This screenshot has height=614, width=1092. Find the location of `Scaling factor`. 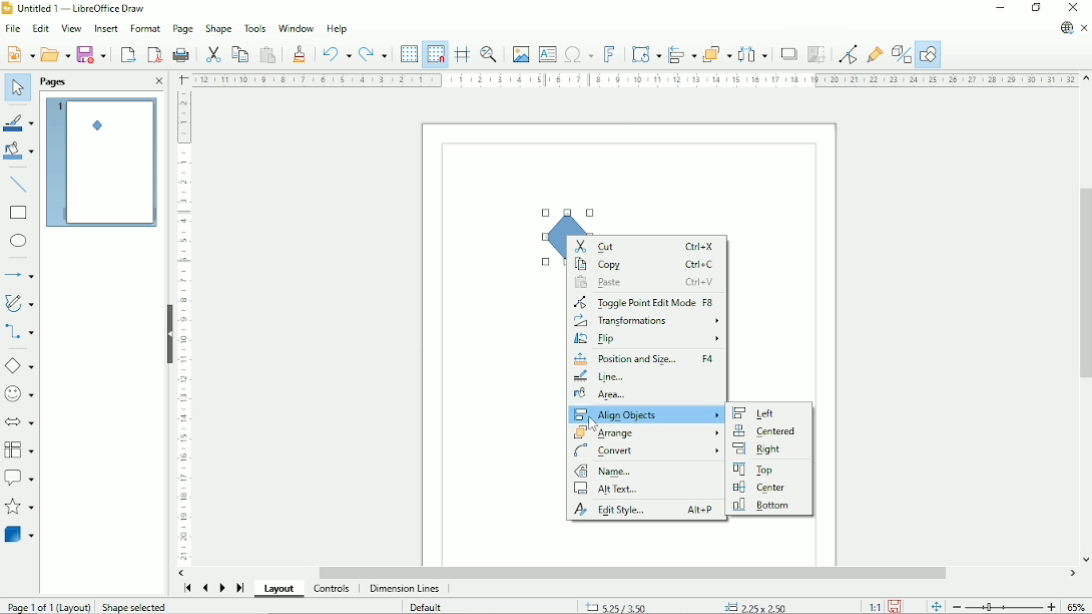

Scaling factor is located at coordinates (874, 606).